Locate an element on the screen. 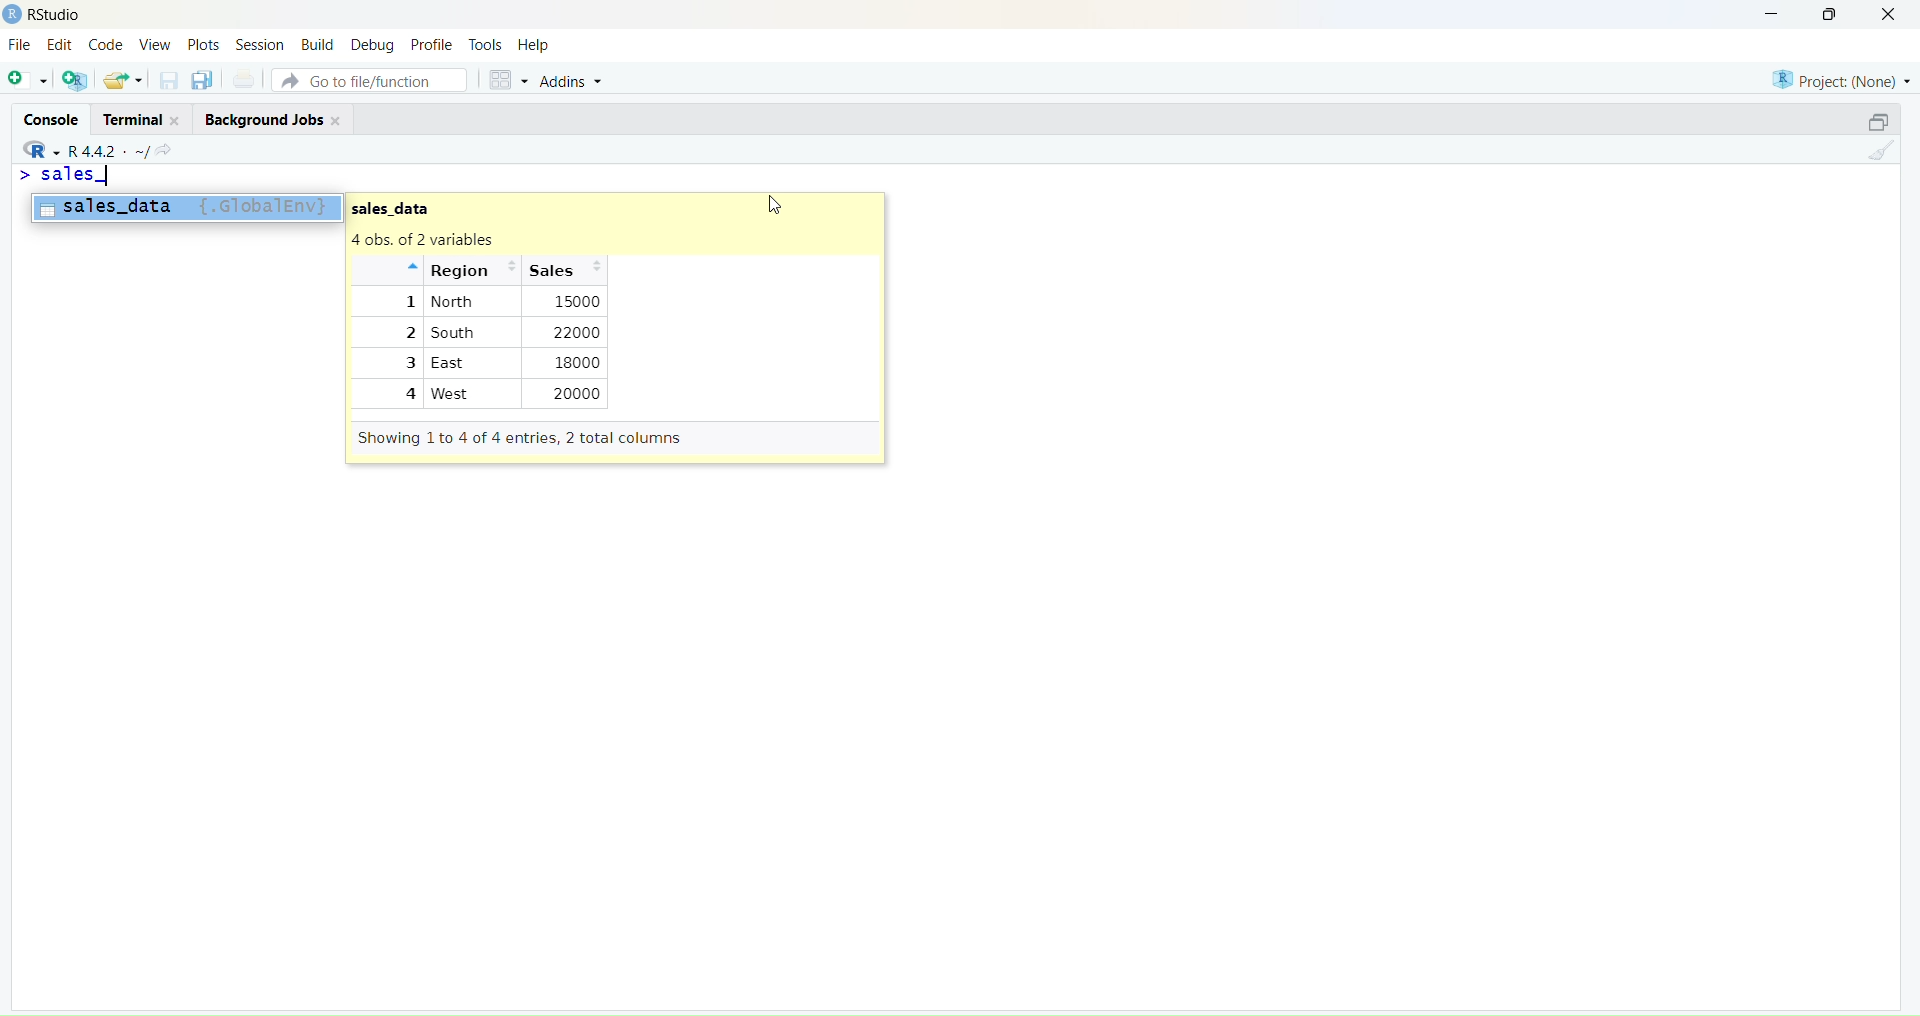 Image resolution: width=1920 pixels, height=1016 pixels. cursor is located at coordinates (777, 201).